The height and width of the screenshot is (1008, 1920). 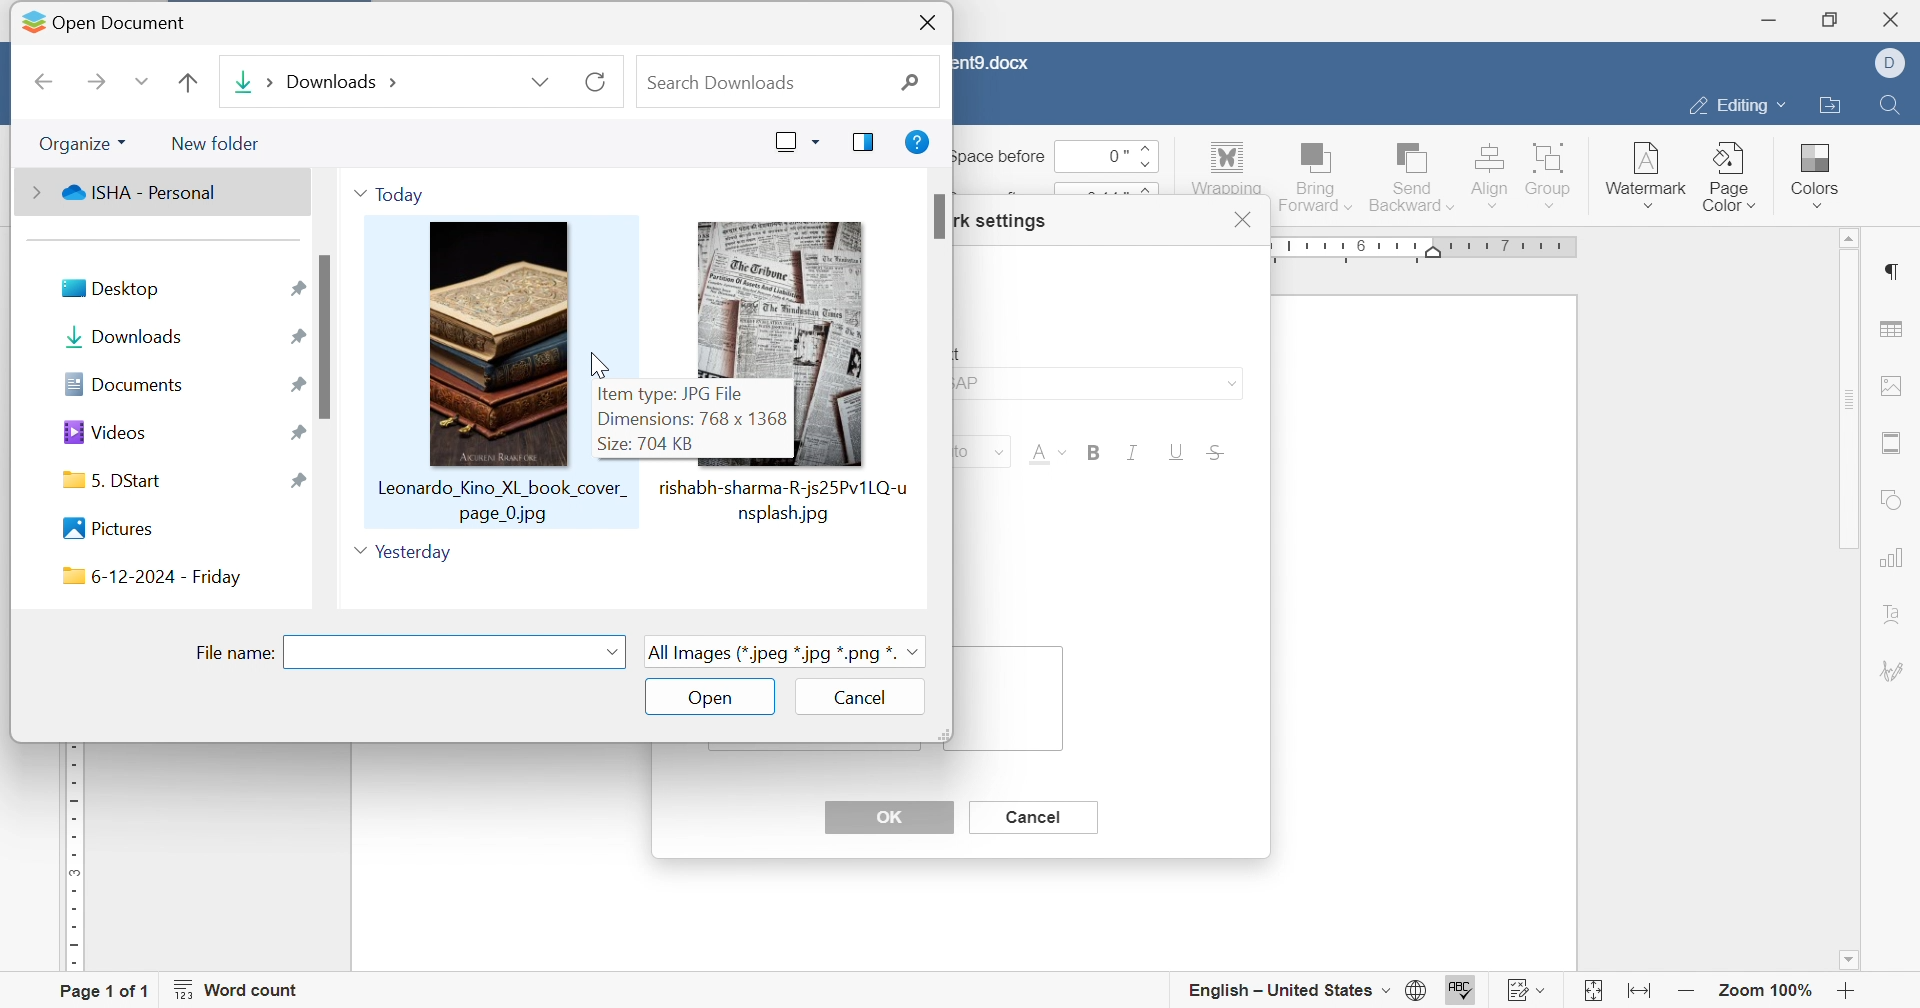 What do you see at coordinates (109, 288) in the screenshot?
I see `desktop` at bounding box center [109, 288].